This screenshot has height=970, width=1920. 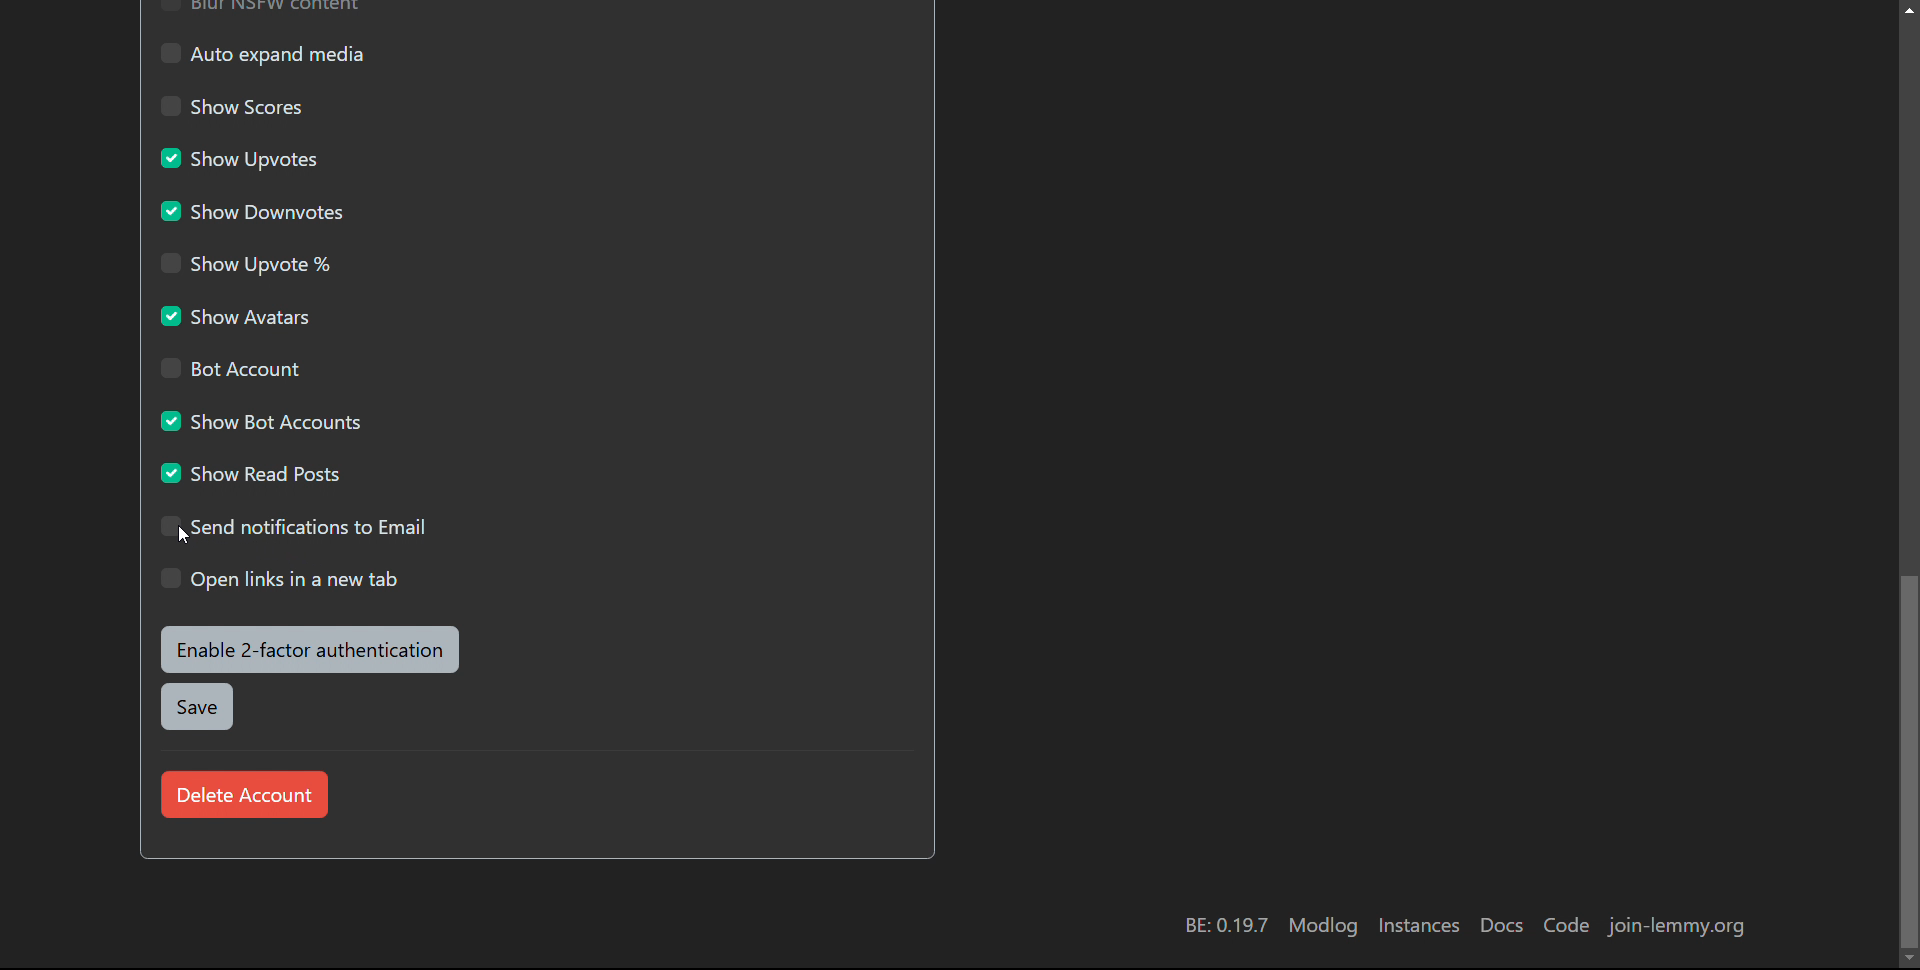 I want to click on scrollbar moved, so click(x=1907, y=761).